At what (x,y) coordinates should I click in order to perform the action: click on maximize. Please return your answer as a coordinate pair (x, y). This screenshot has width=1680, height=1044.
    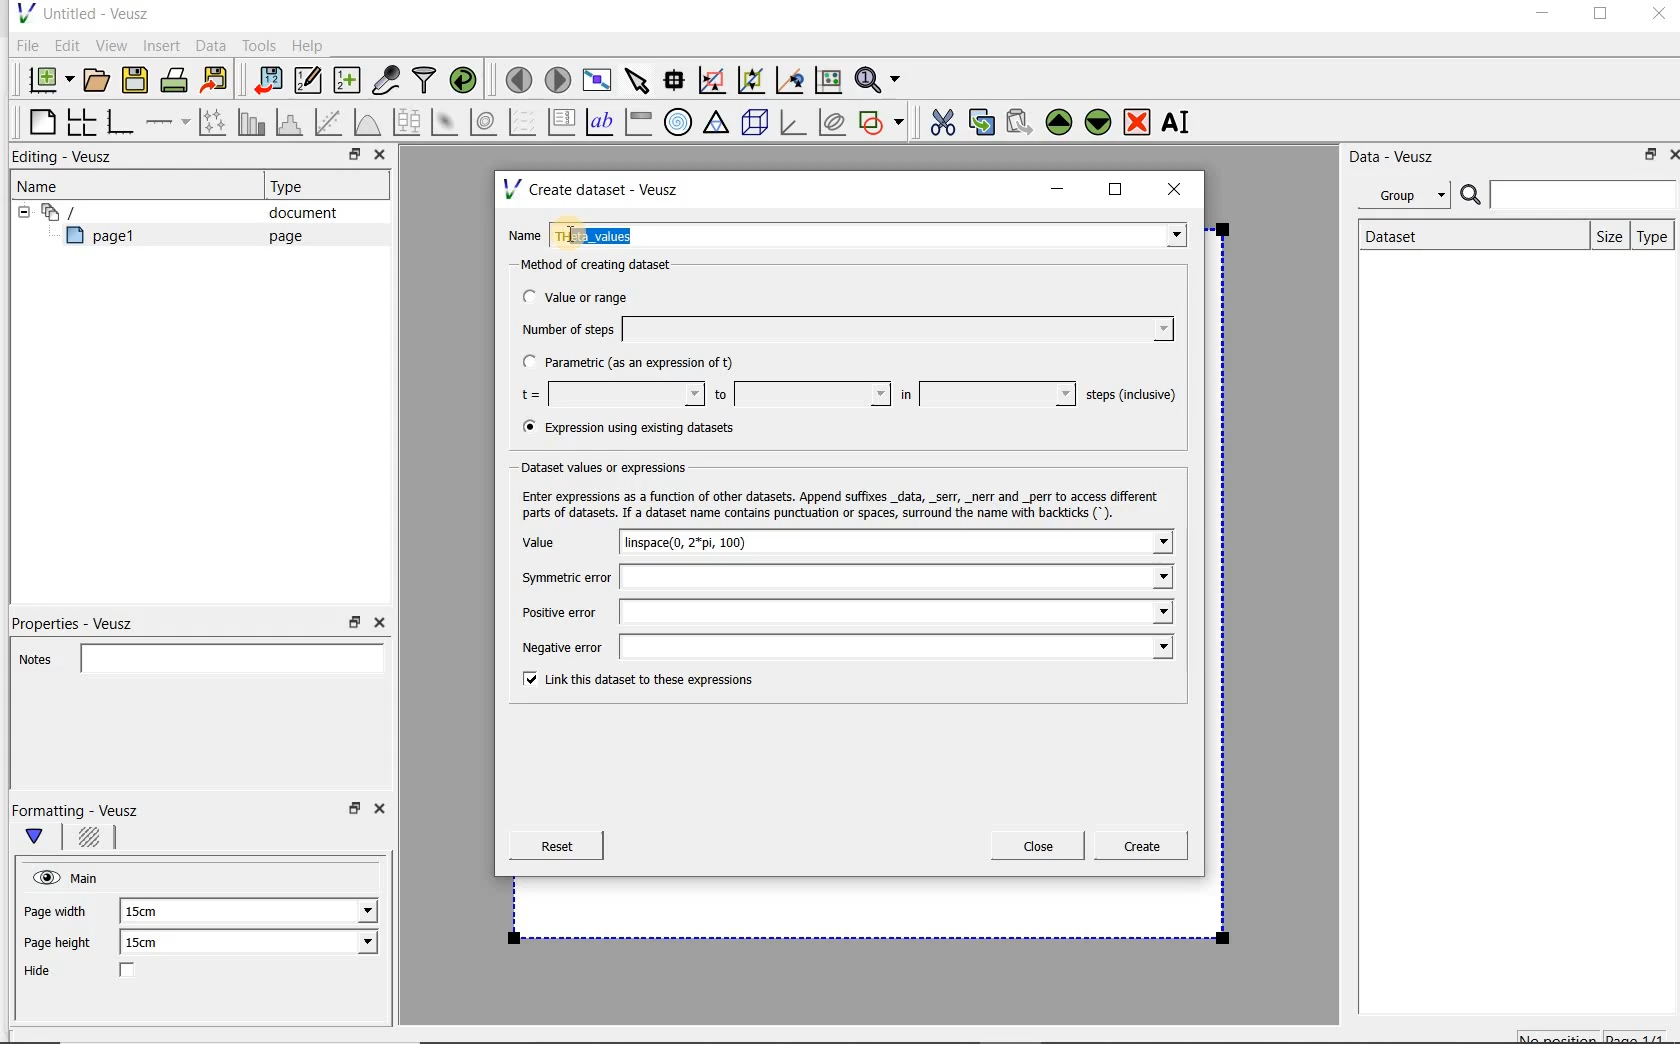
    Looking at the image, I should click on (1601, 17).